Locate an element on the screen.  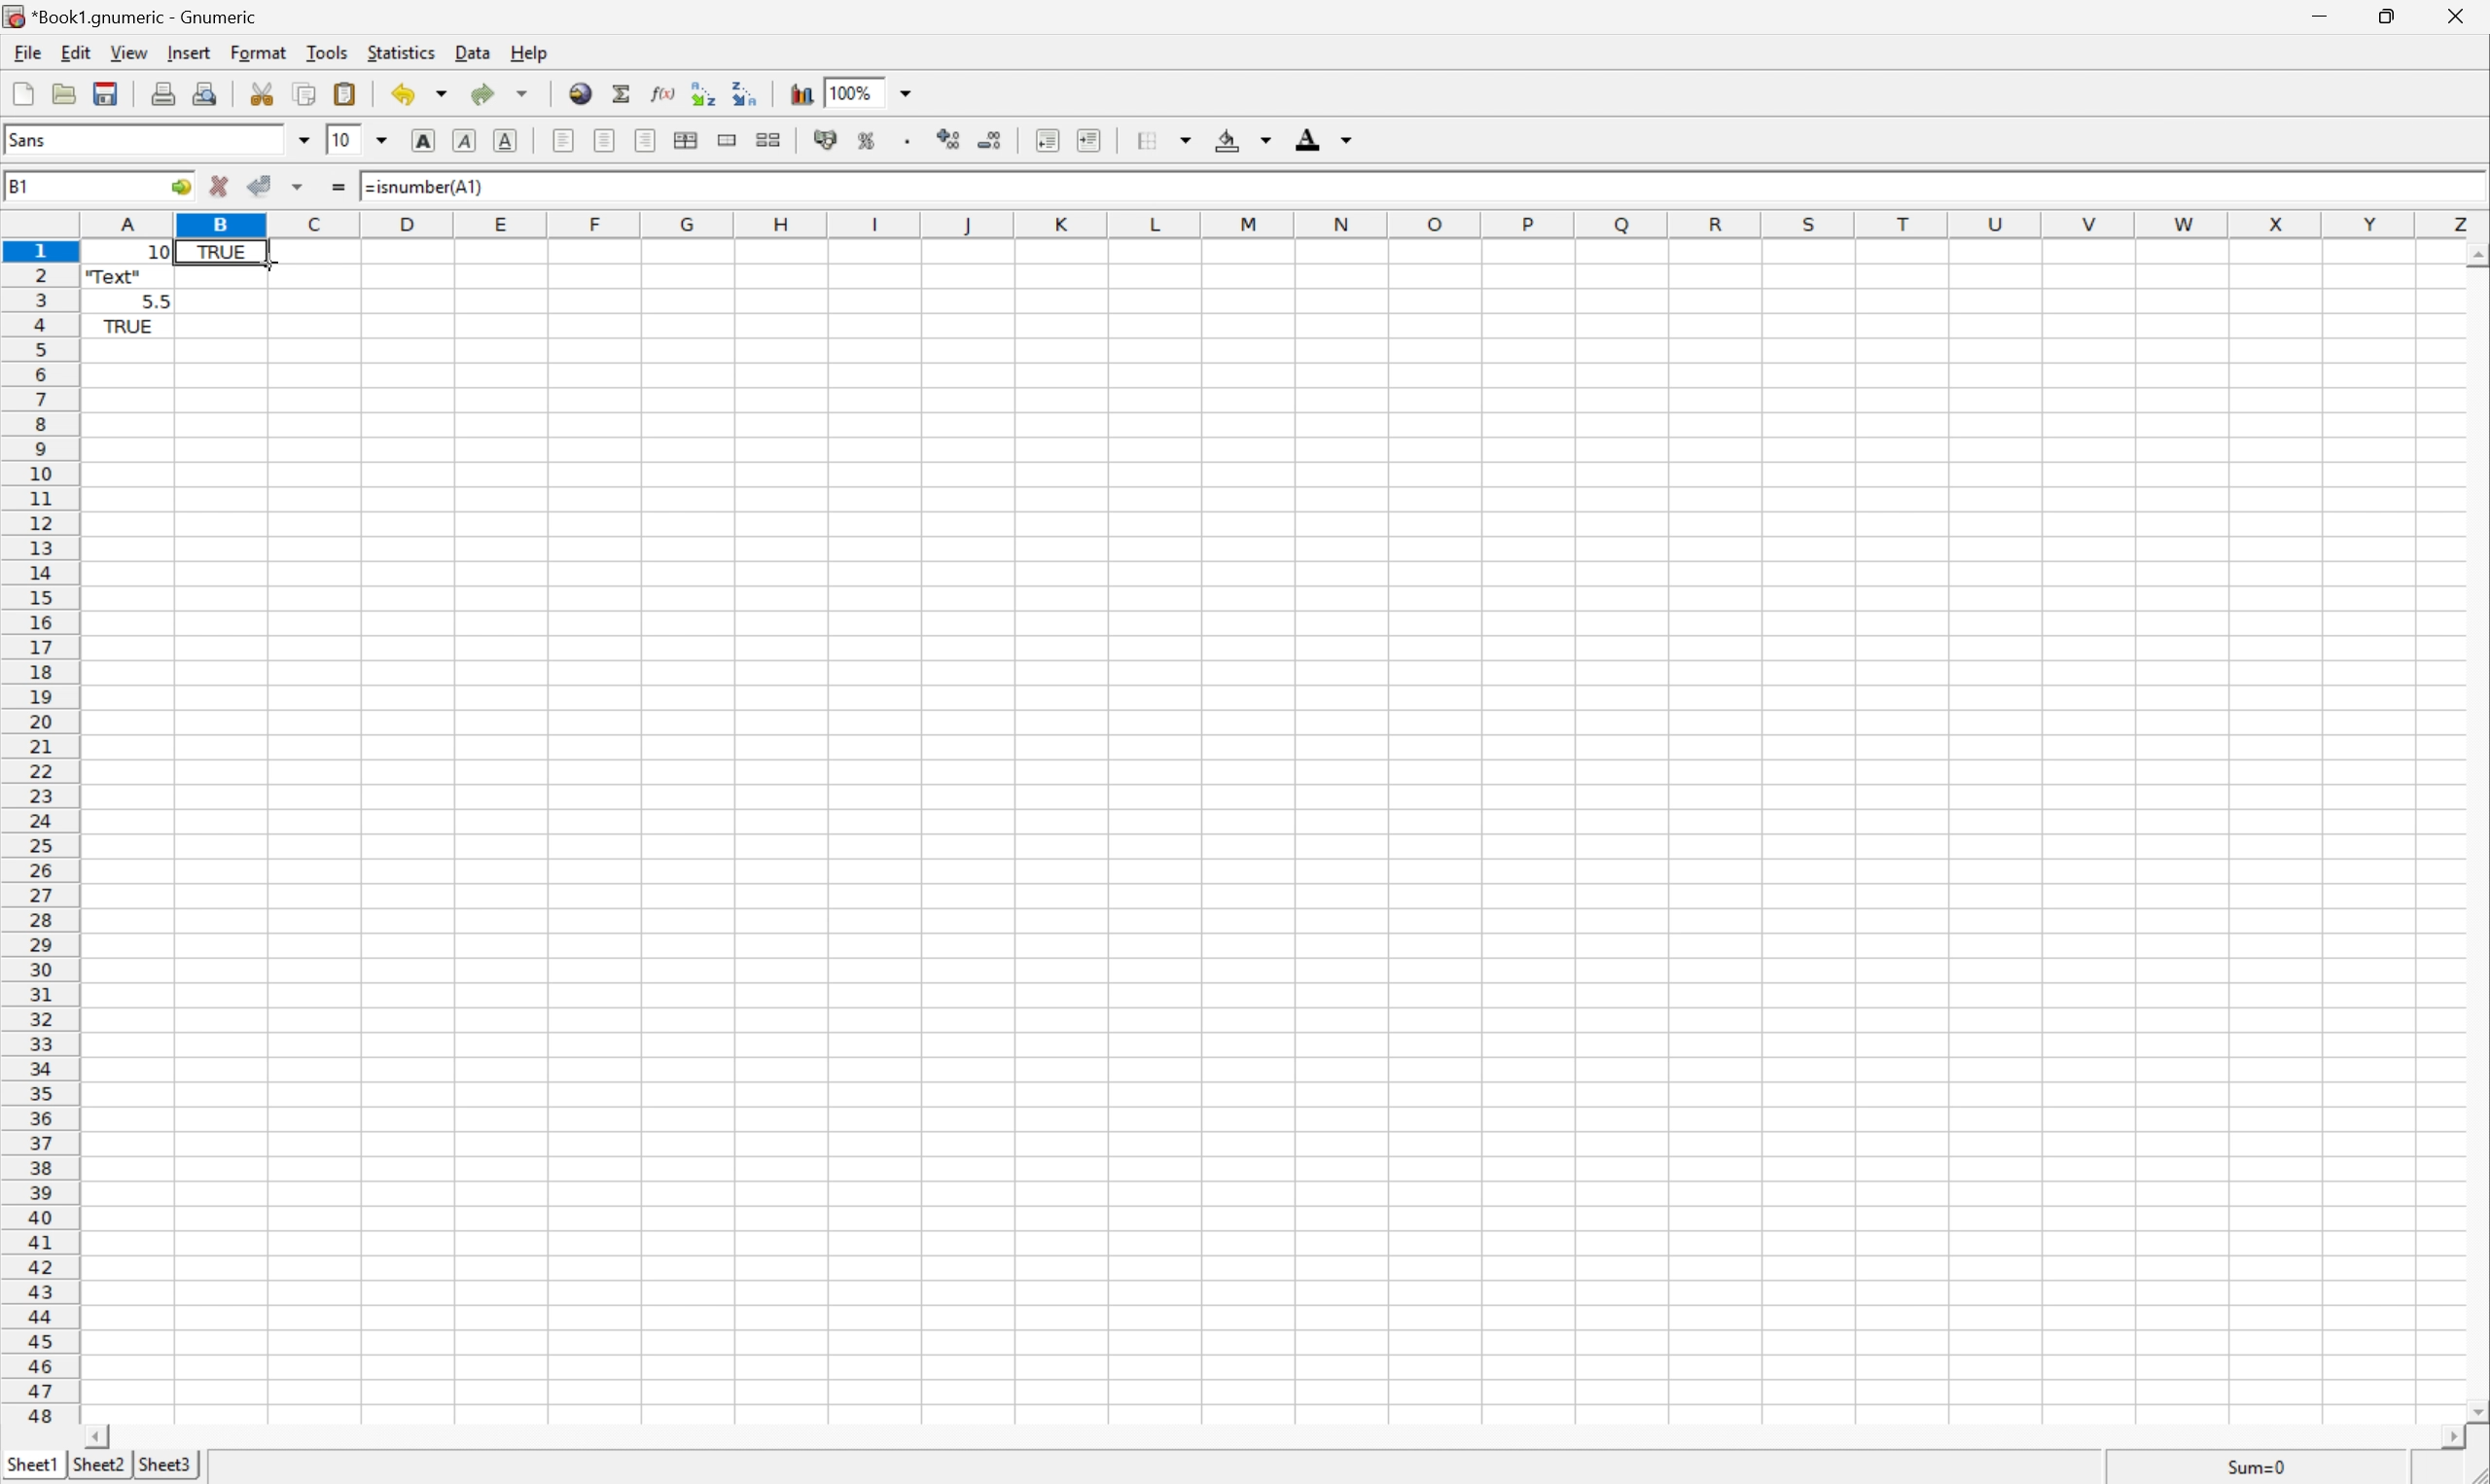
Redo is located at coordinates (501, 91).